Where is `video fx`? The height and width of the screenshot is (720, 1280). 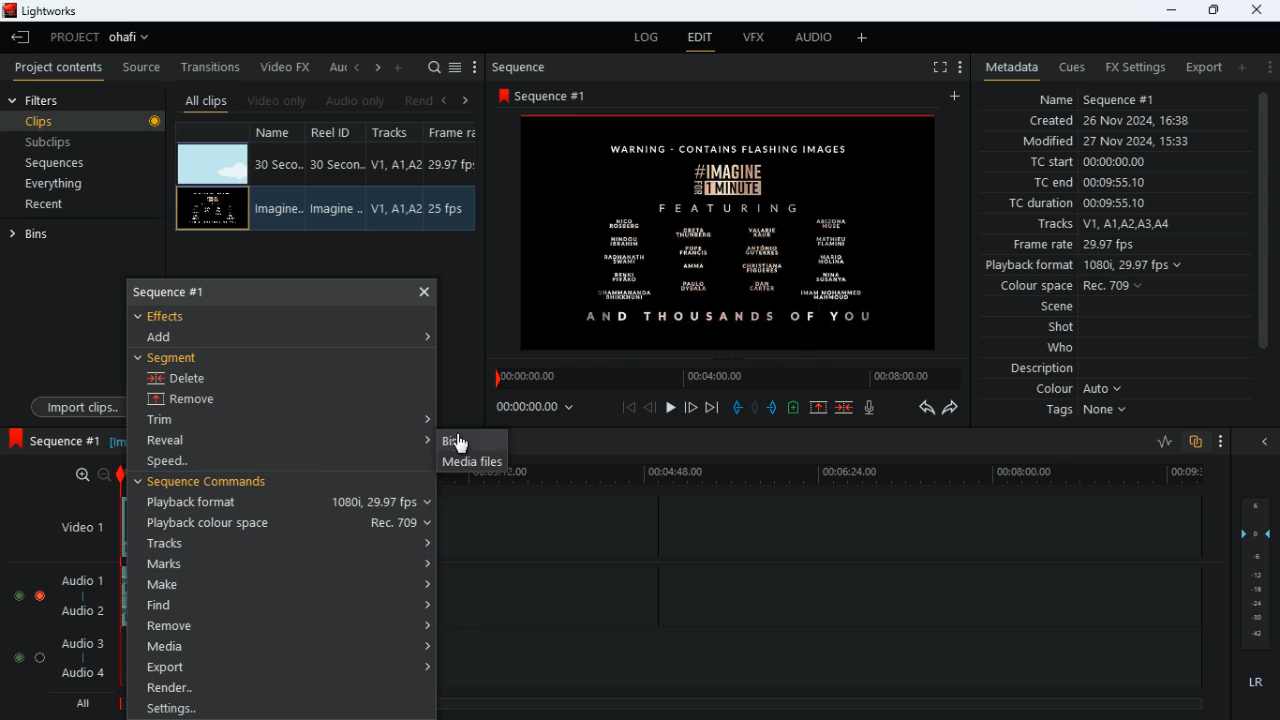
video fx is located at coordinates (288, 67).